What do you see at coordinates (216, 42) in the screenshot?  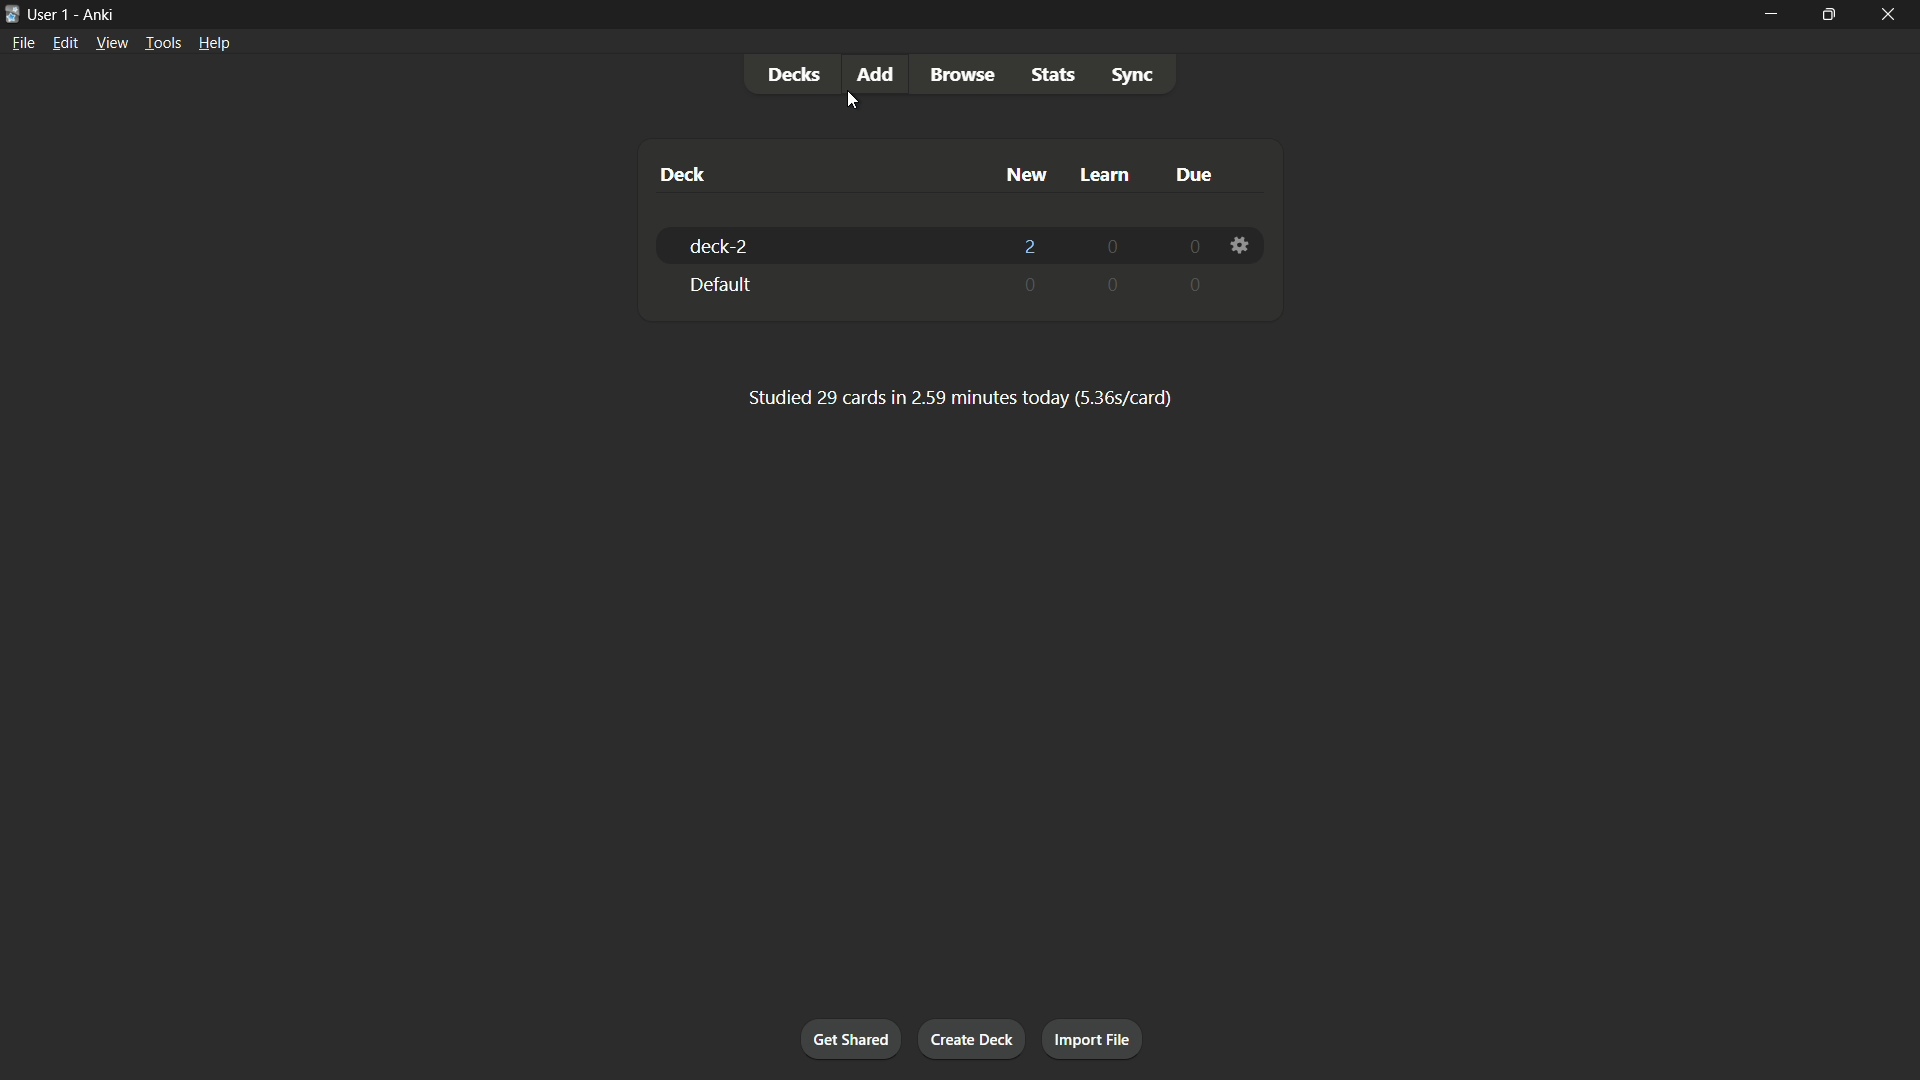 I see `help menu` at bounding box center [216, 42].